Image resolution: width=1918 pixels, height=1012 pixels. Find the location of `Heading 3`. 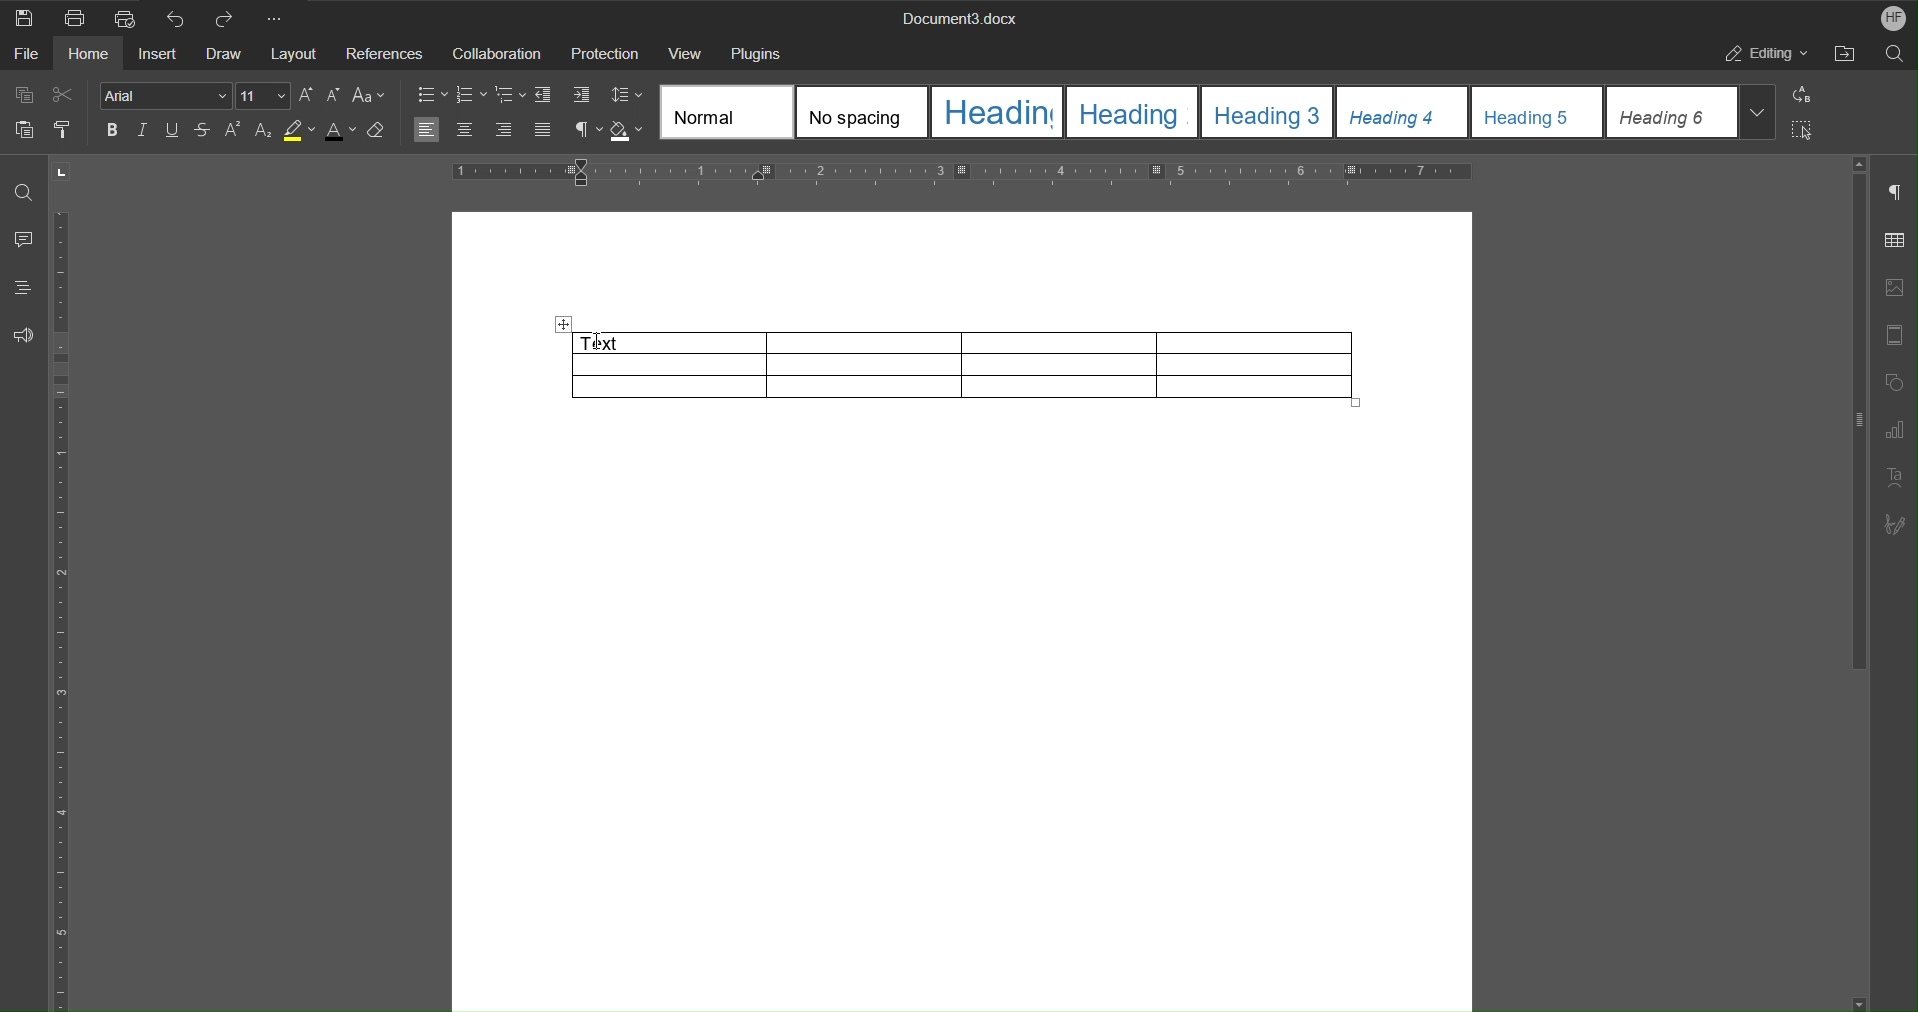

Heading 3 is located at coordinates (1267, 111).